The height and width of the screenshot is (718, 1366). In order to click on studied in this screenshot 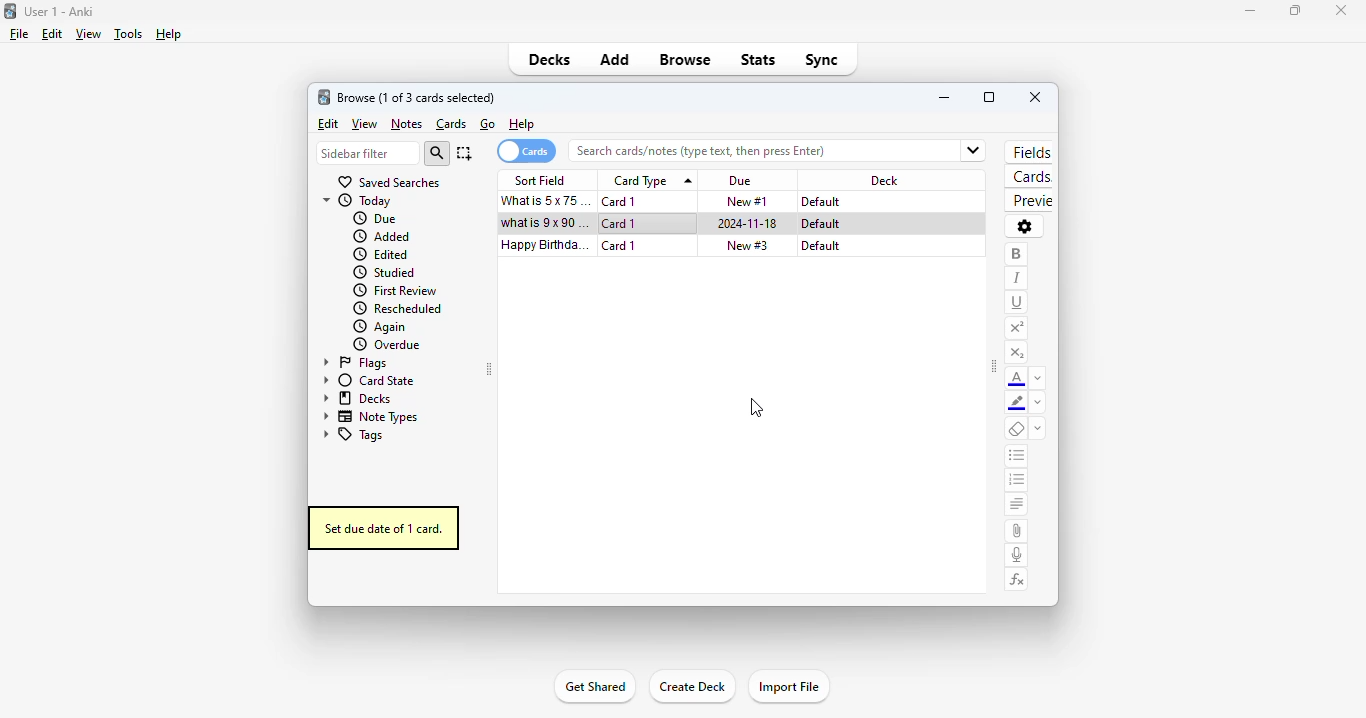, I will do `click(382, 272)`.